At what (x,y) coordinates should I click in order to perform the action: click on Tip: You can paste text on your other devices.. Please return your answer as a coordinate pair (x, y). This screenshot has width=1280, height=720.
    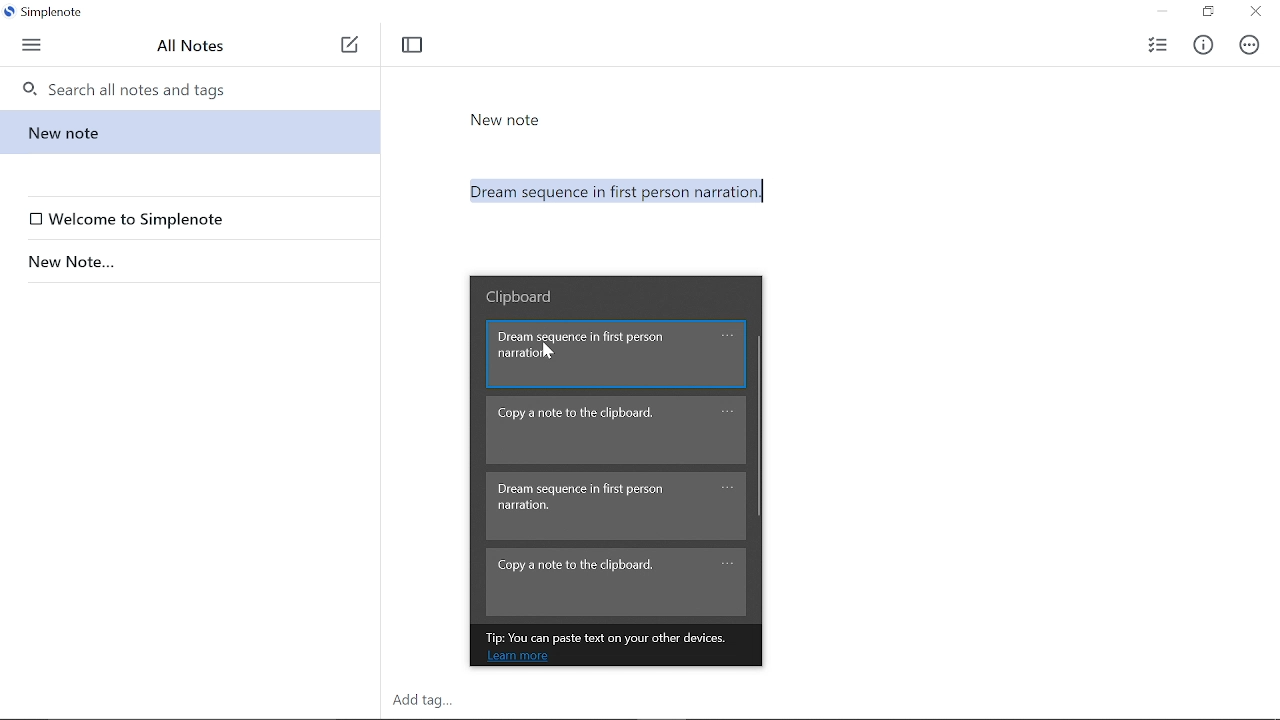
    Looking at the image, I should click on (613, 637).